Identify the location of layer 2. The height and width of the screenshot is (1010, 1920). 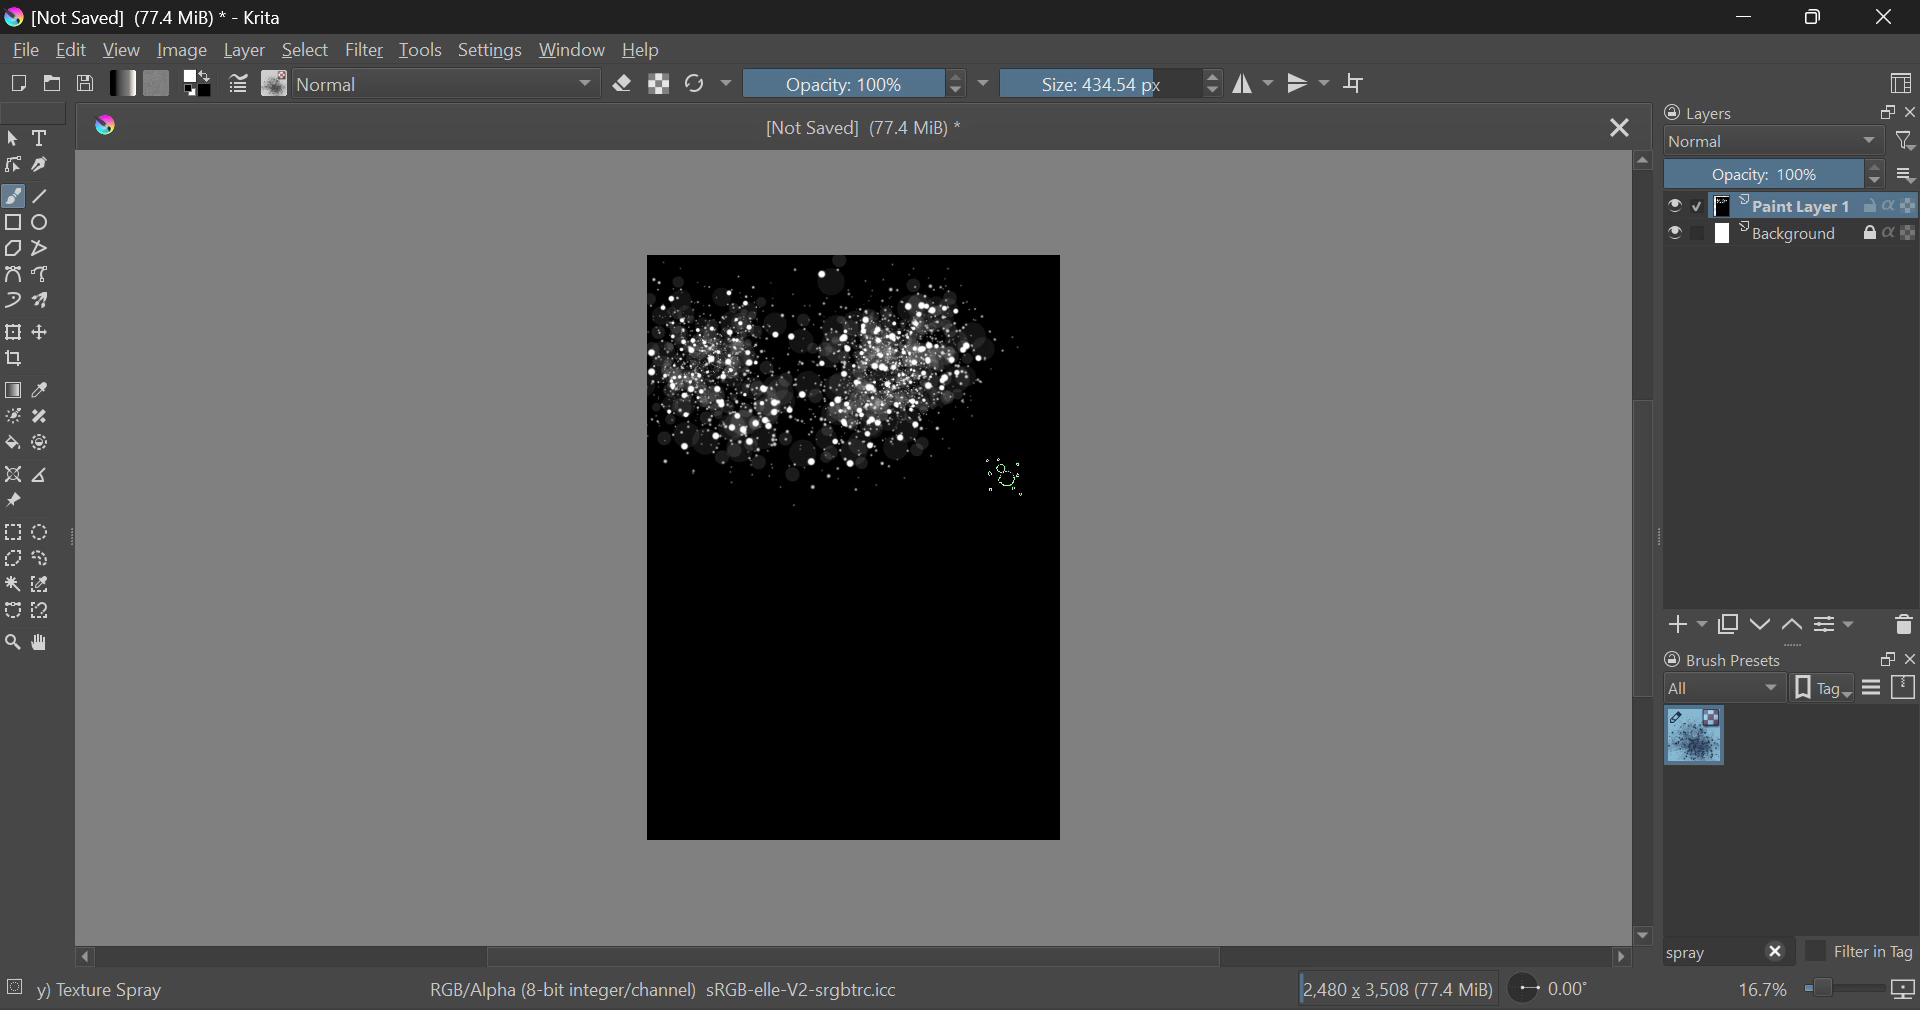
(1784, 234).